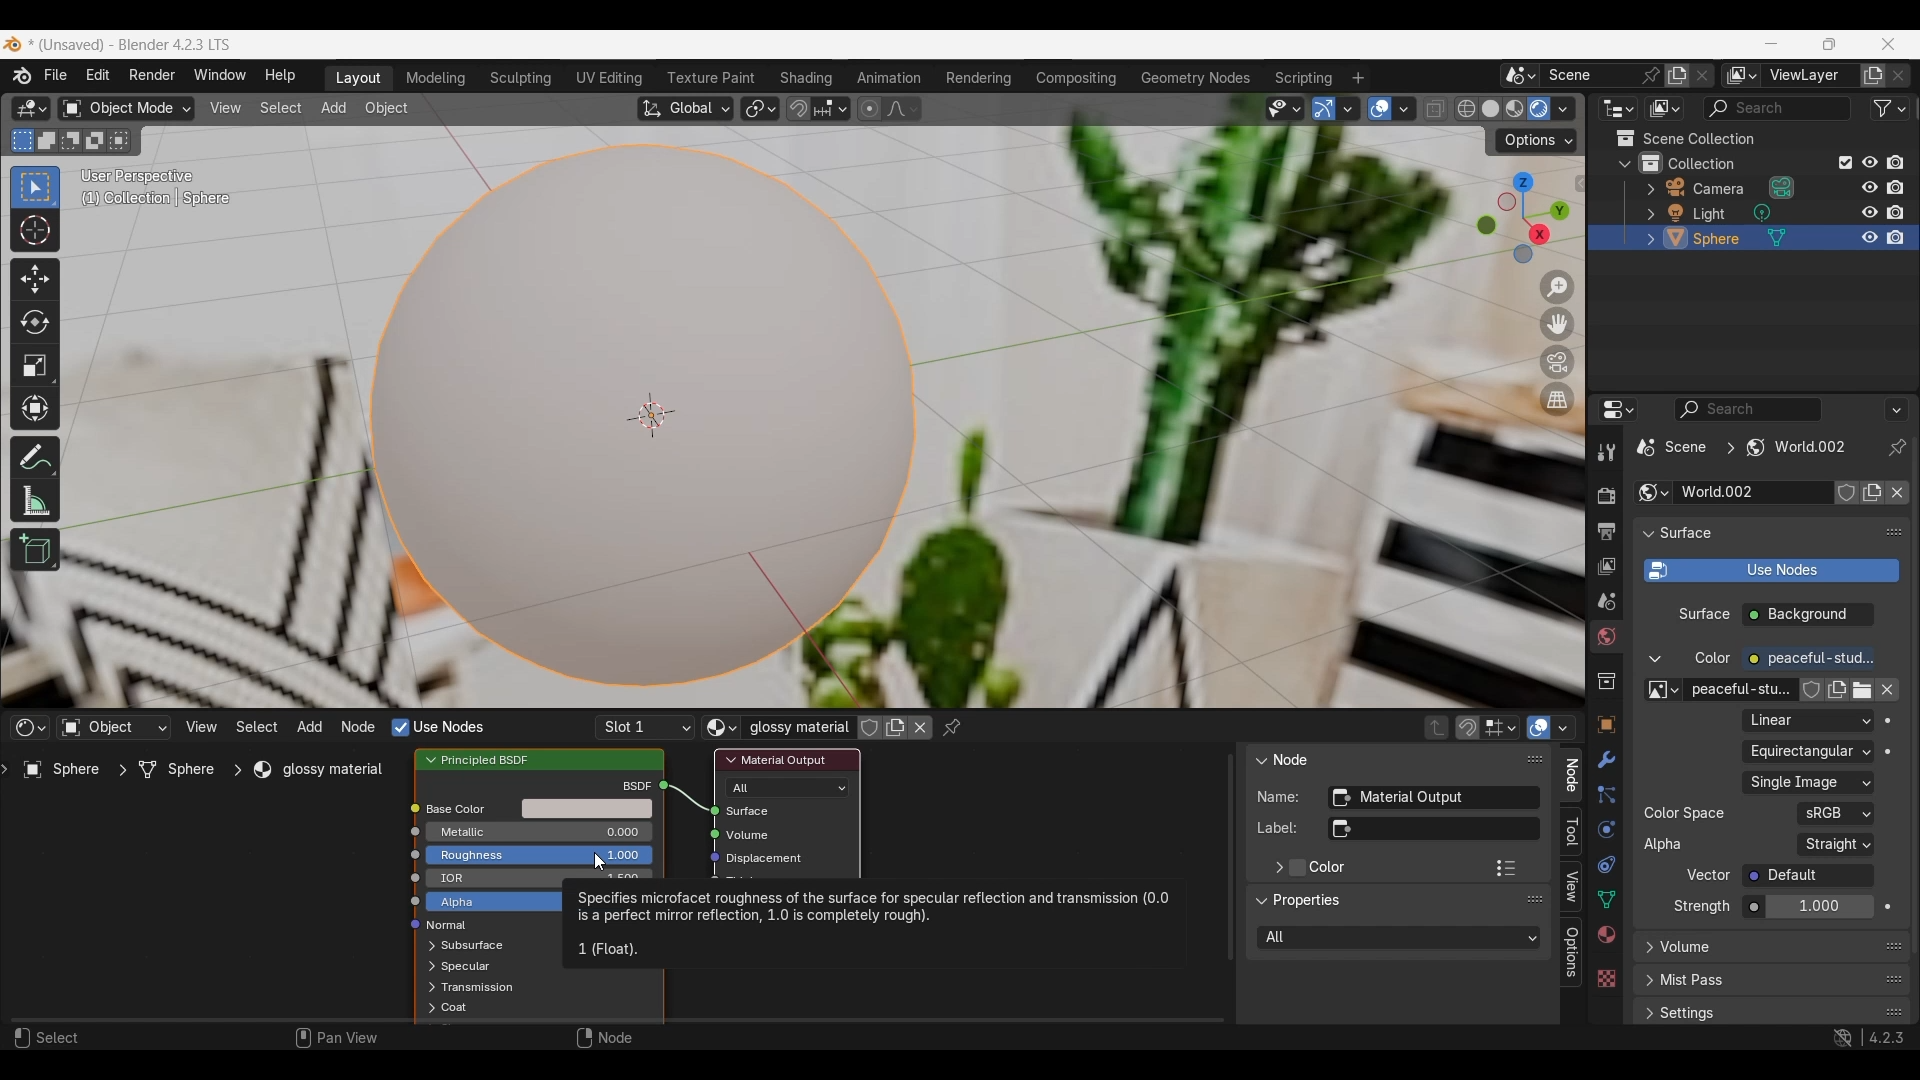 The width and height of the screenshot is (1920, 1080). What do you see at coordinates (466, 967) in the screenshot?
I see `Spectacular options` at bounding box center [466, 967].